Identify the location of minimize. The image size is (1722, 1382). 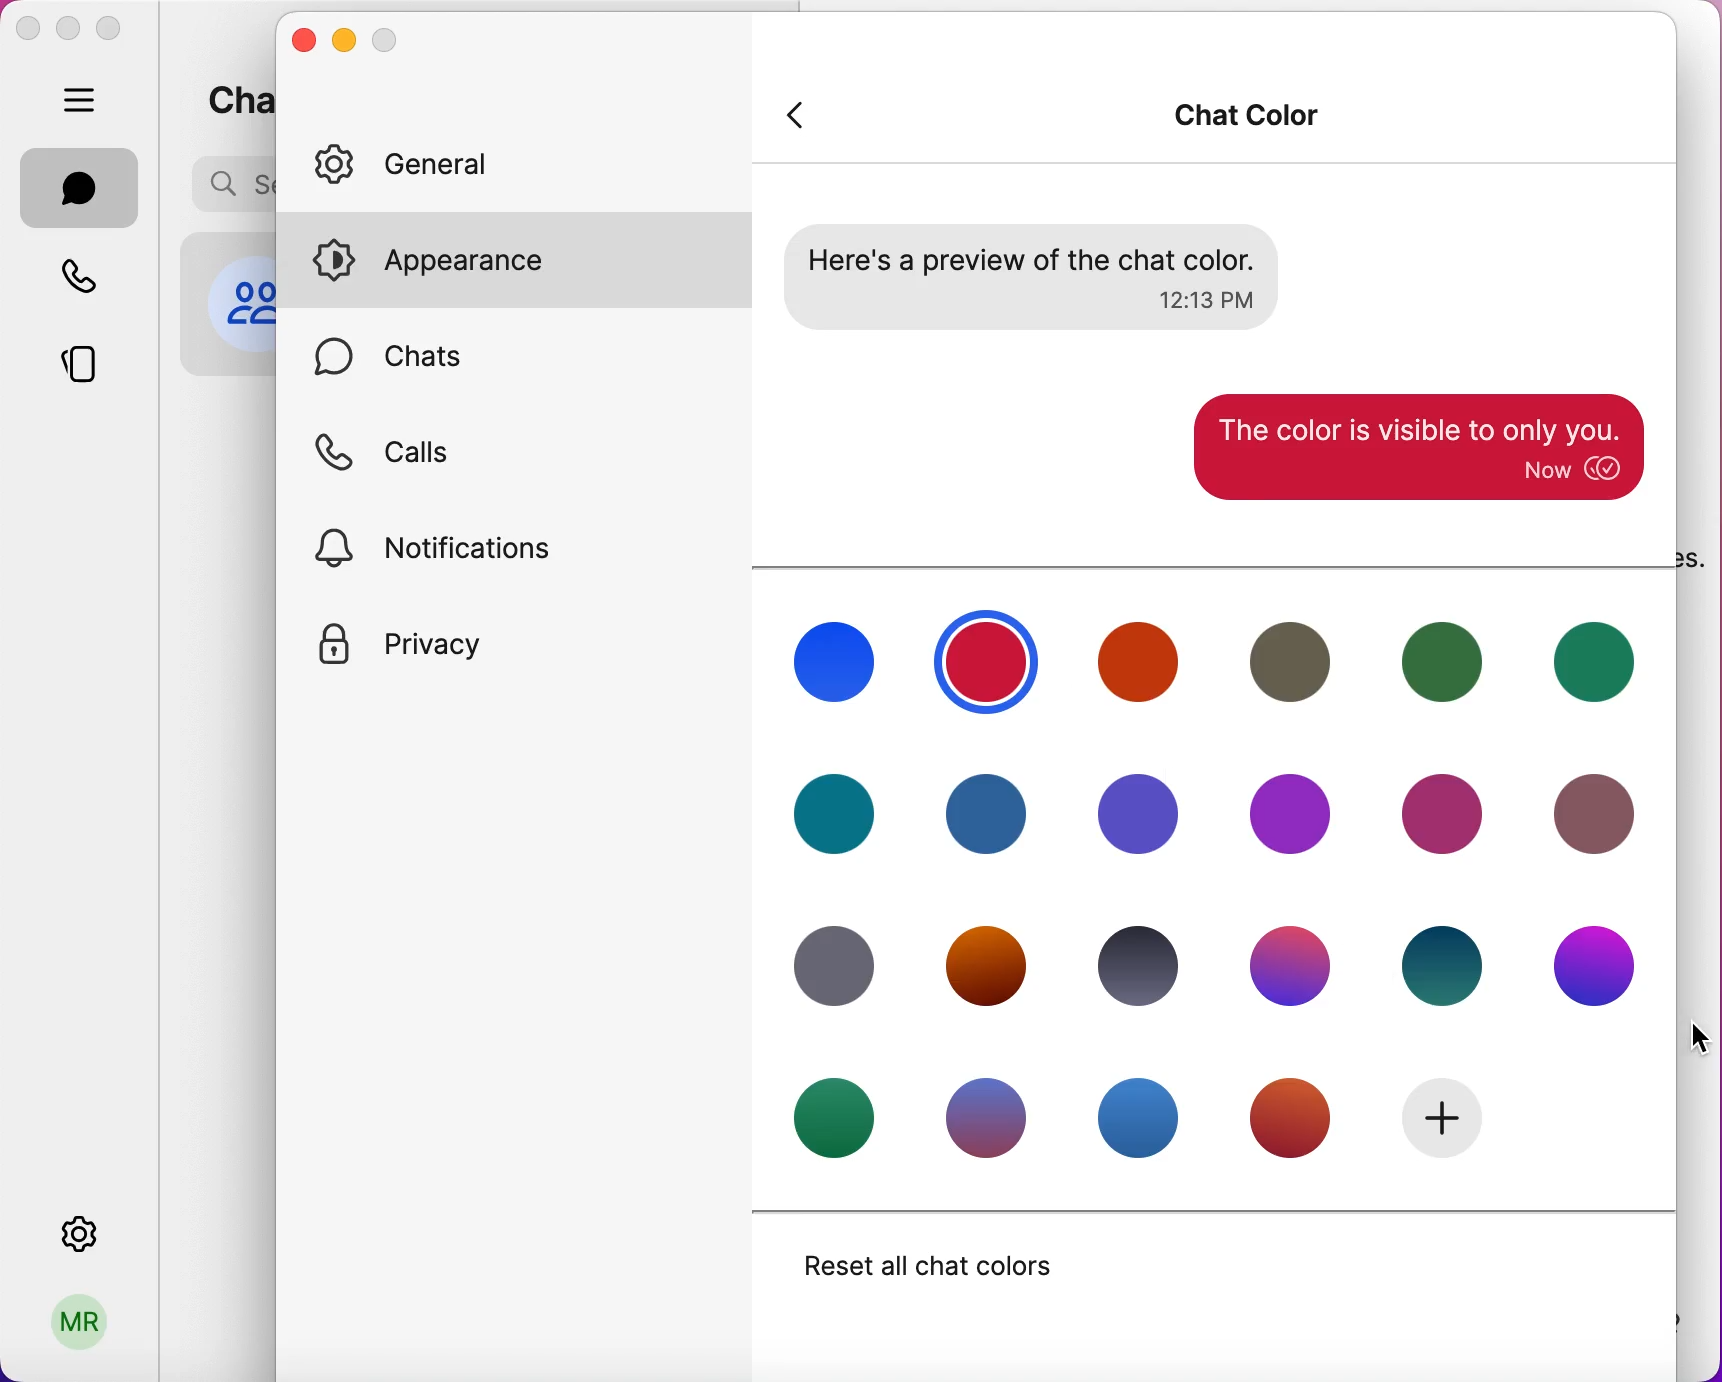
(66, 27).